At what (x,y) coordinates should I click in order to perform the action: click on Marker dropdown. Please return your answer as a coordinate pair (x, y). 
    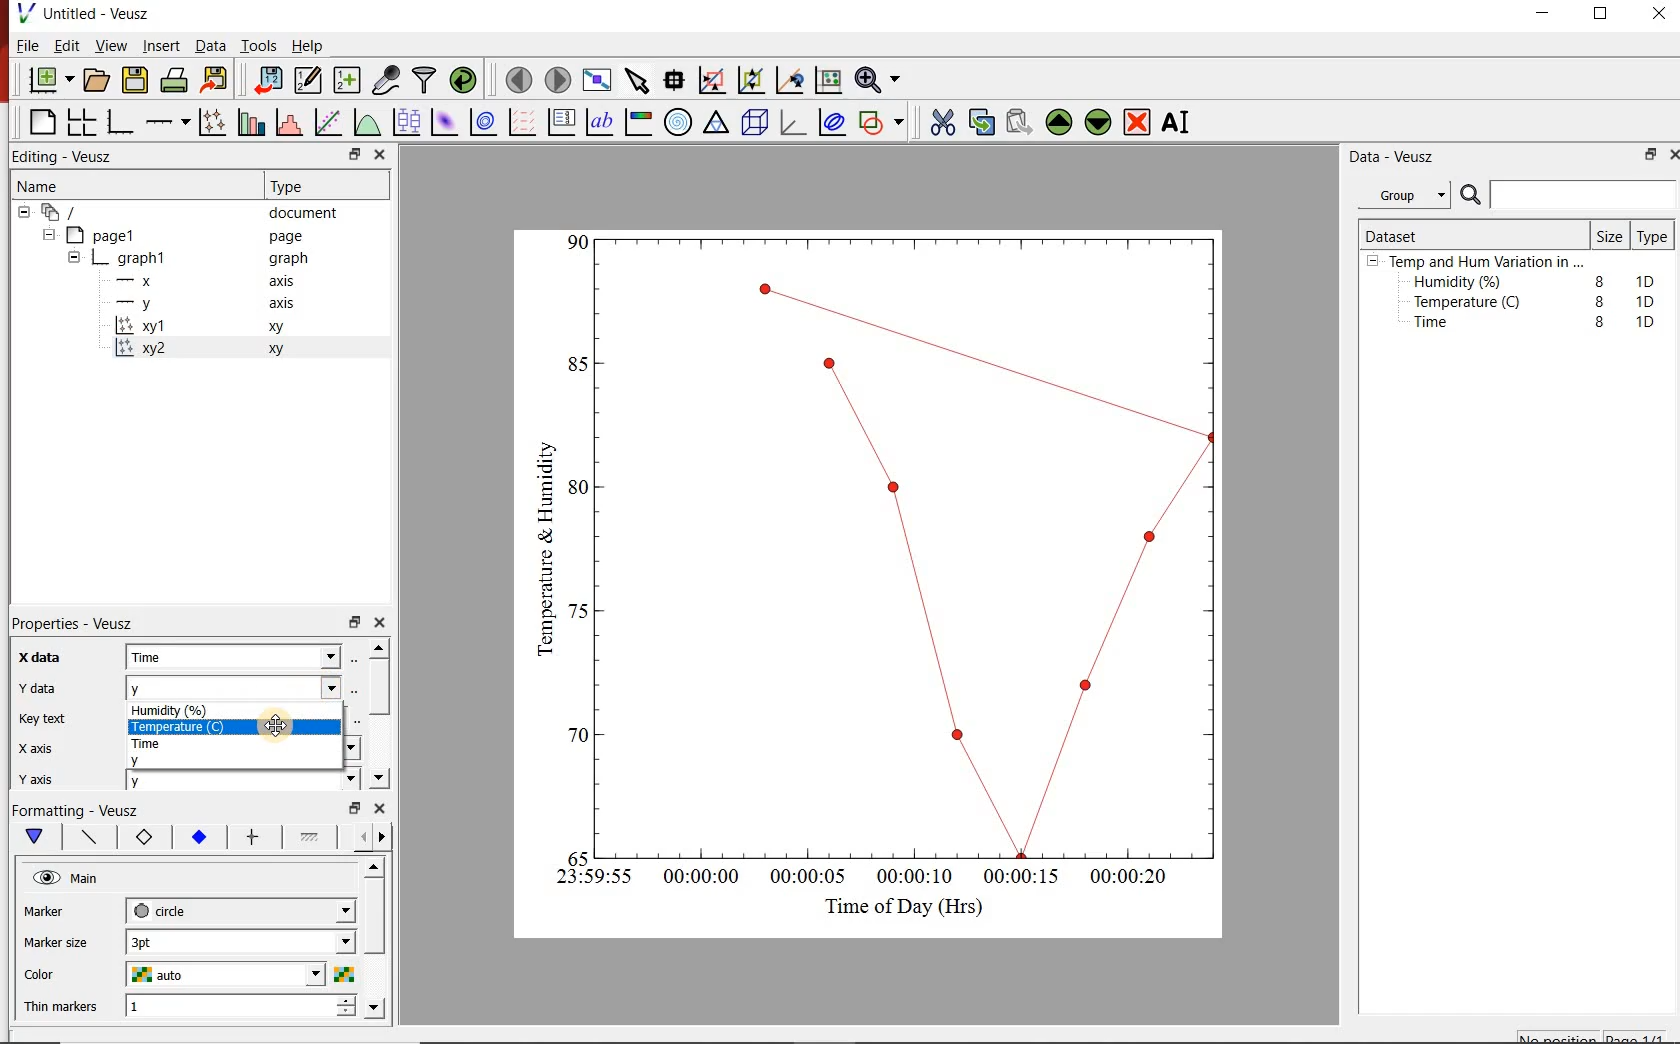
    Looking at the image, I should click on (315, 911).